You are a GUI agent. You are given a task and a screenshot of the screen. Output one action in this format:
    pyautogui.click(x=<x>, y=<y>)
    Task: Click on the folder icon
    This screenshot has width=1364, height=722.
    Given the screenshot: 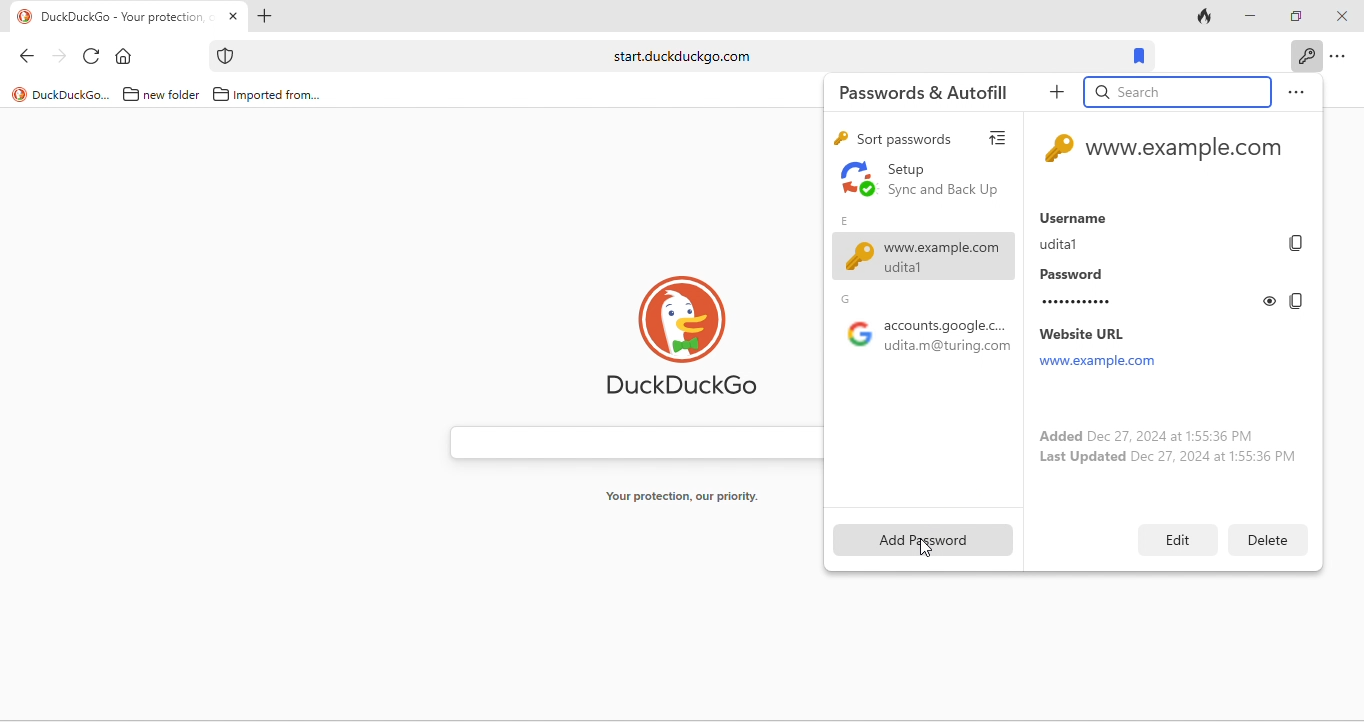 What is the action you would take?
    pyautogui.click(x=221, y=94)
    